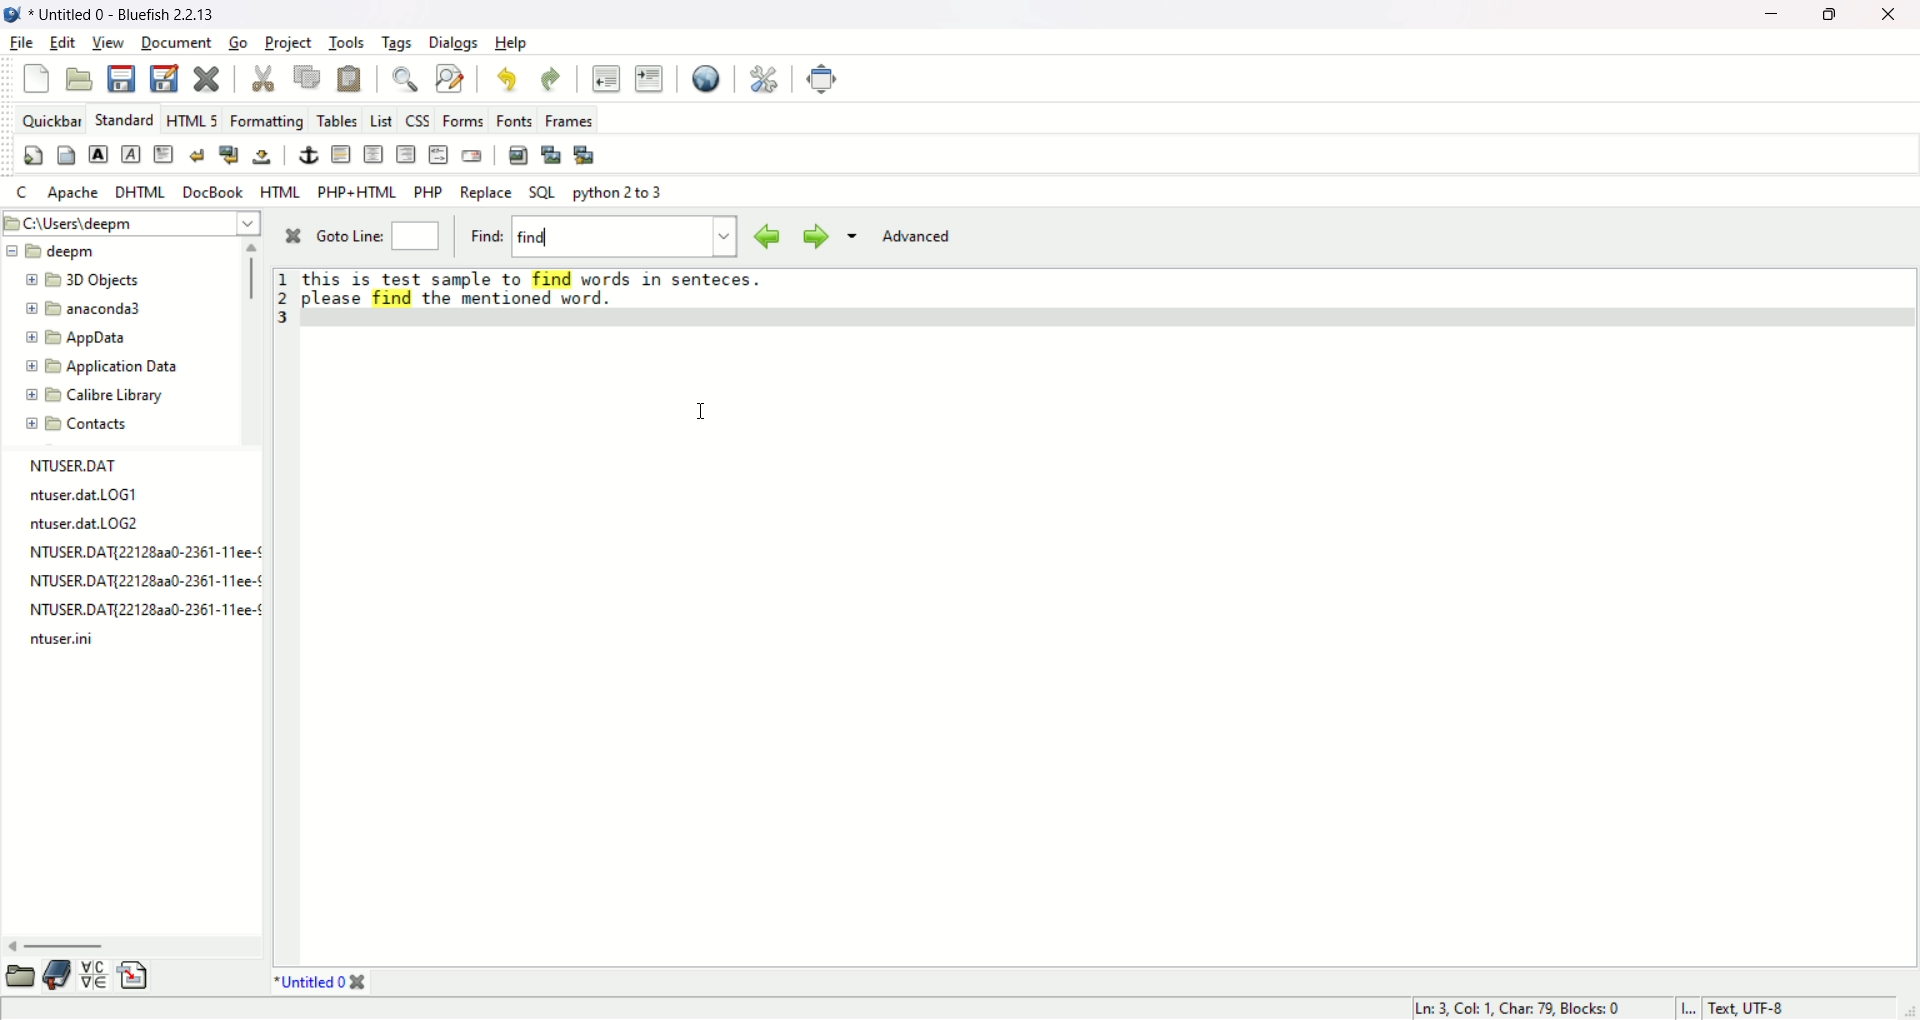  What do you see at coordinates (287, 41) in the screenshot?
I see `project` at bounding box center [287, 41].